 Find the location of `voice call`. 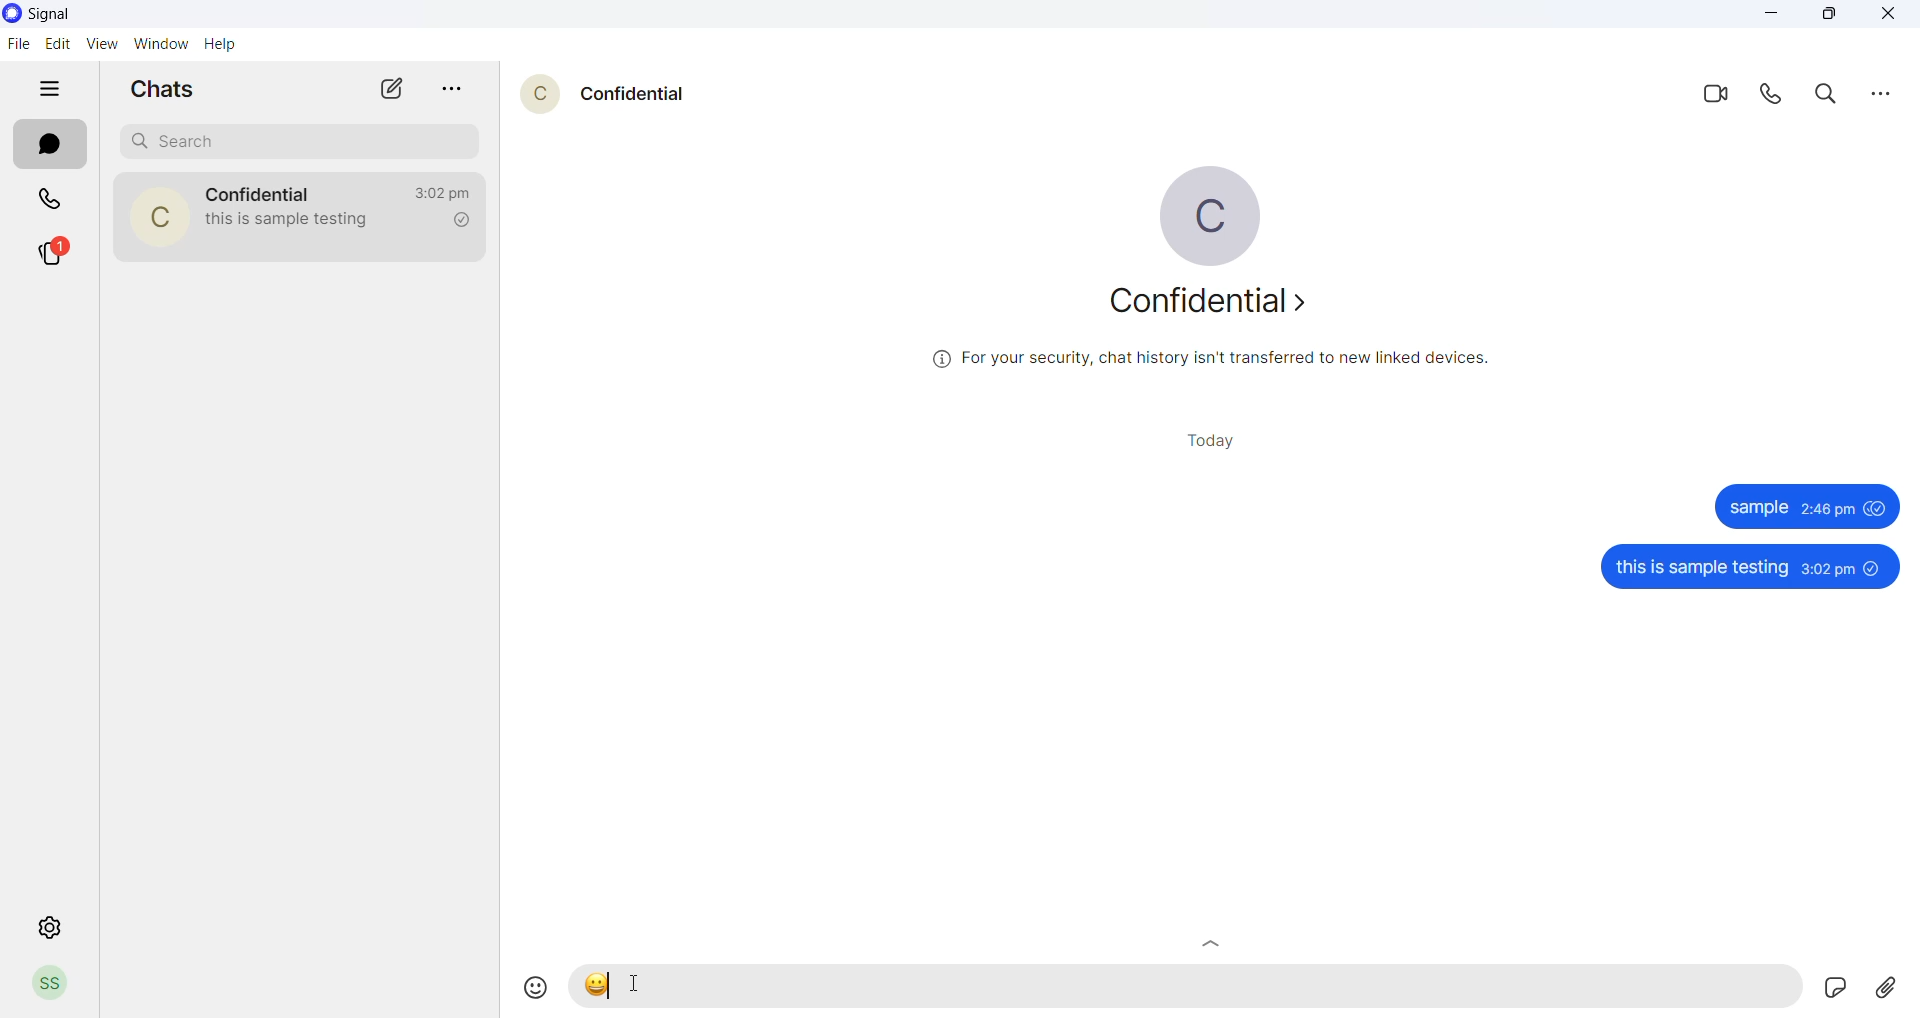

voice call is located at coordinates (1772, 97).